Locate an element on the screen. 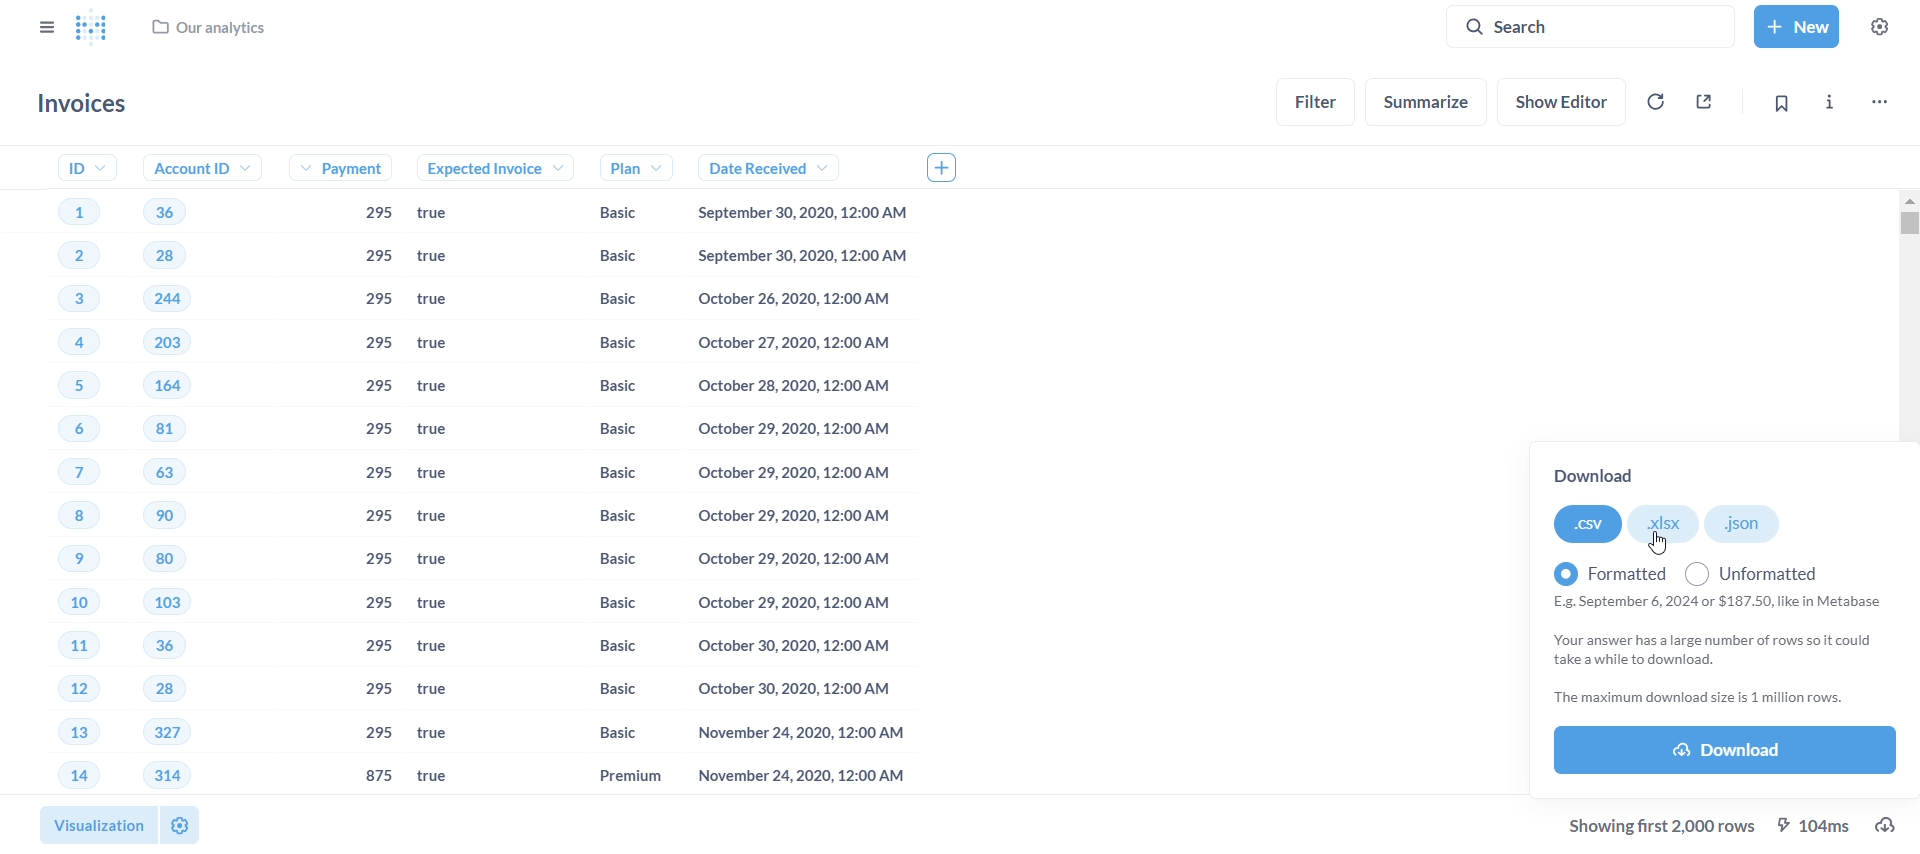  October 27,2020, 12:00 AM is located at coordinates (799, 343).